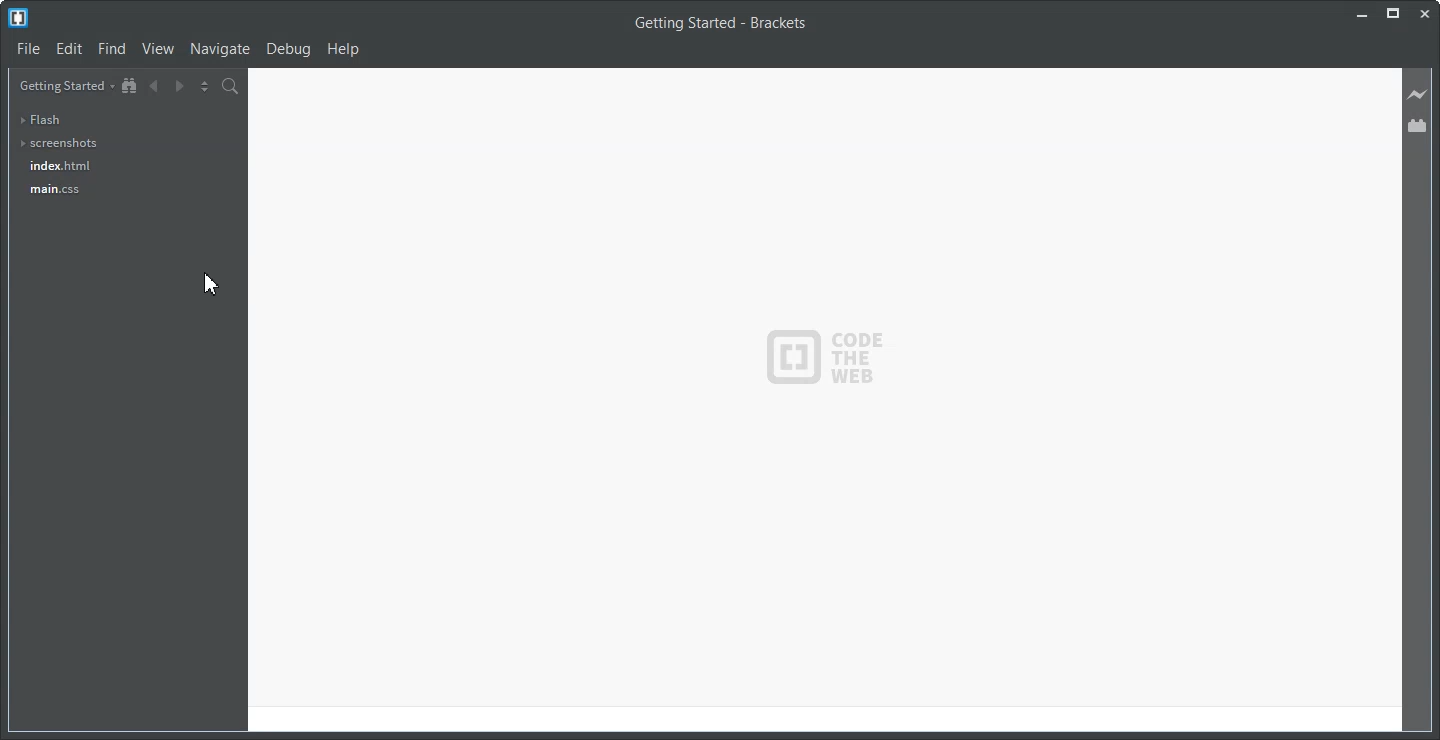 Image resolution: width=1440 pixels, height=740 pixels. What do you see at coordinates (65, 85) in the screenshot?
I see `Getting Started` at bounding box center [65, 85].